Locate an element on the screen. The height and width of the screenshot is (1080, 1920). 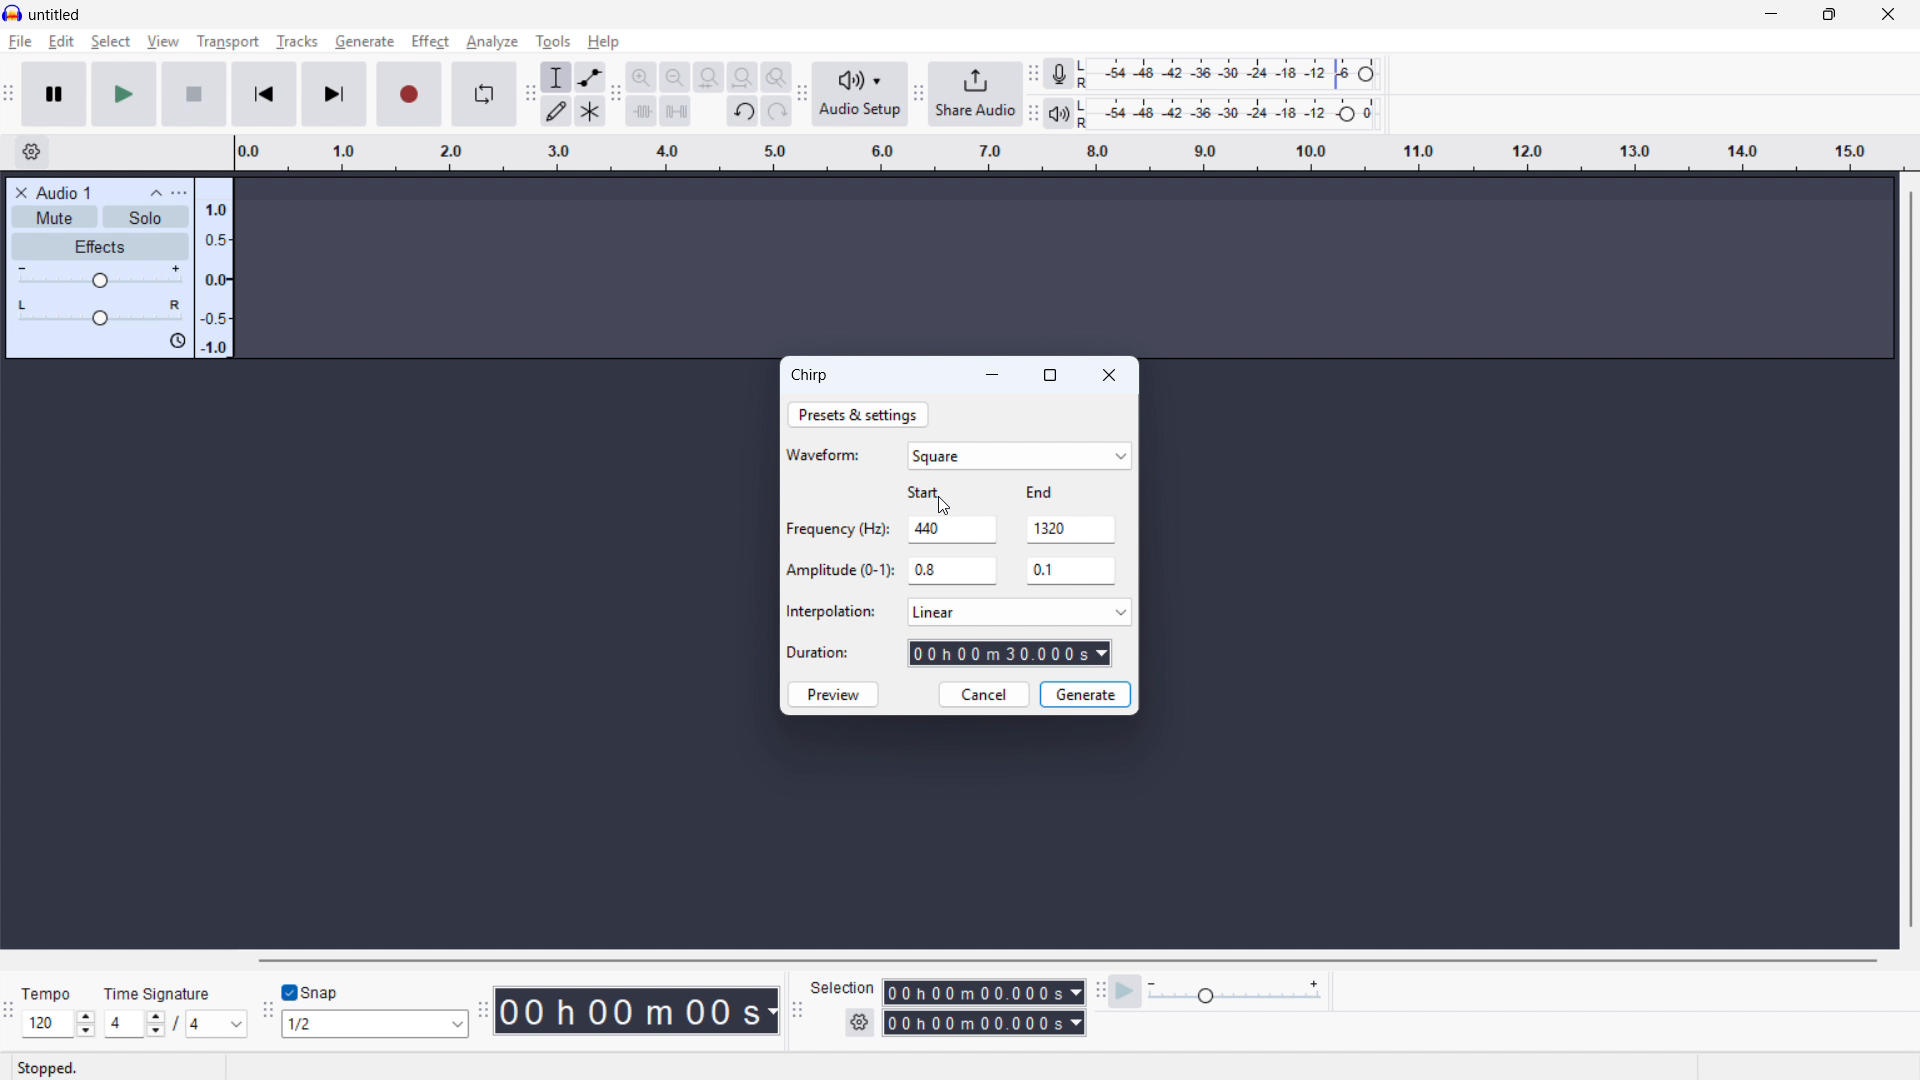
Multi - tool is located at coordinates (591, 111).